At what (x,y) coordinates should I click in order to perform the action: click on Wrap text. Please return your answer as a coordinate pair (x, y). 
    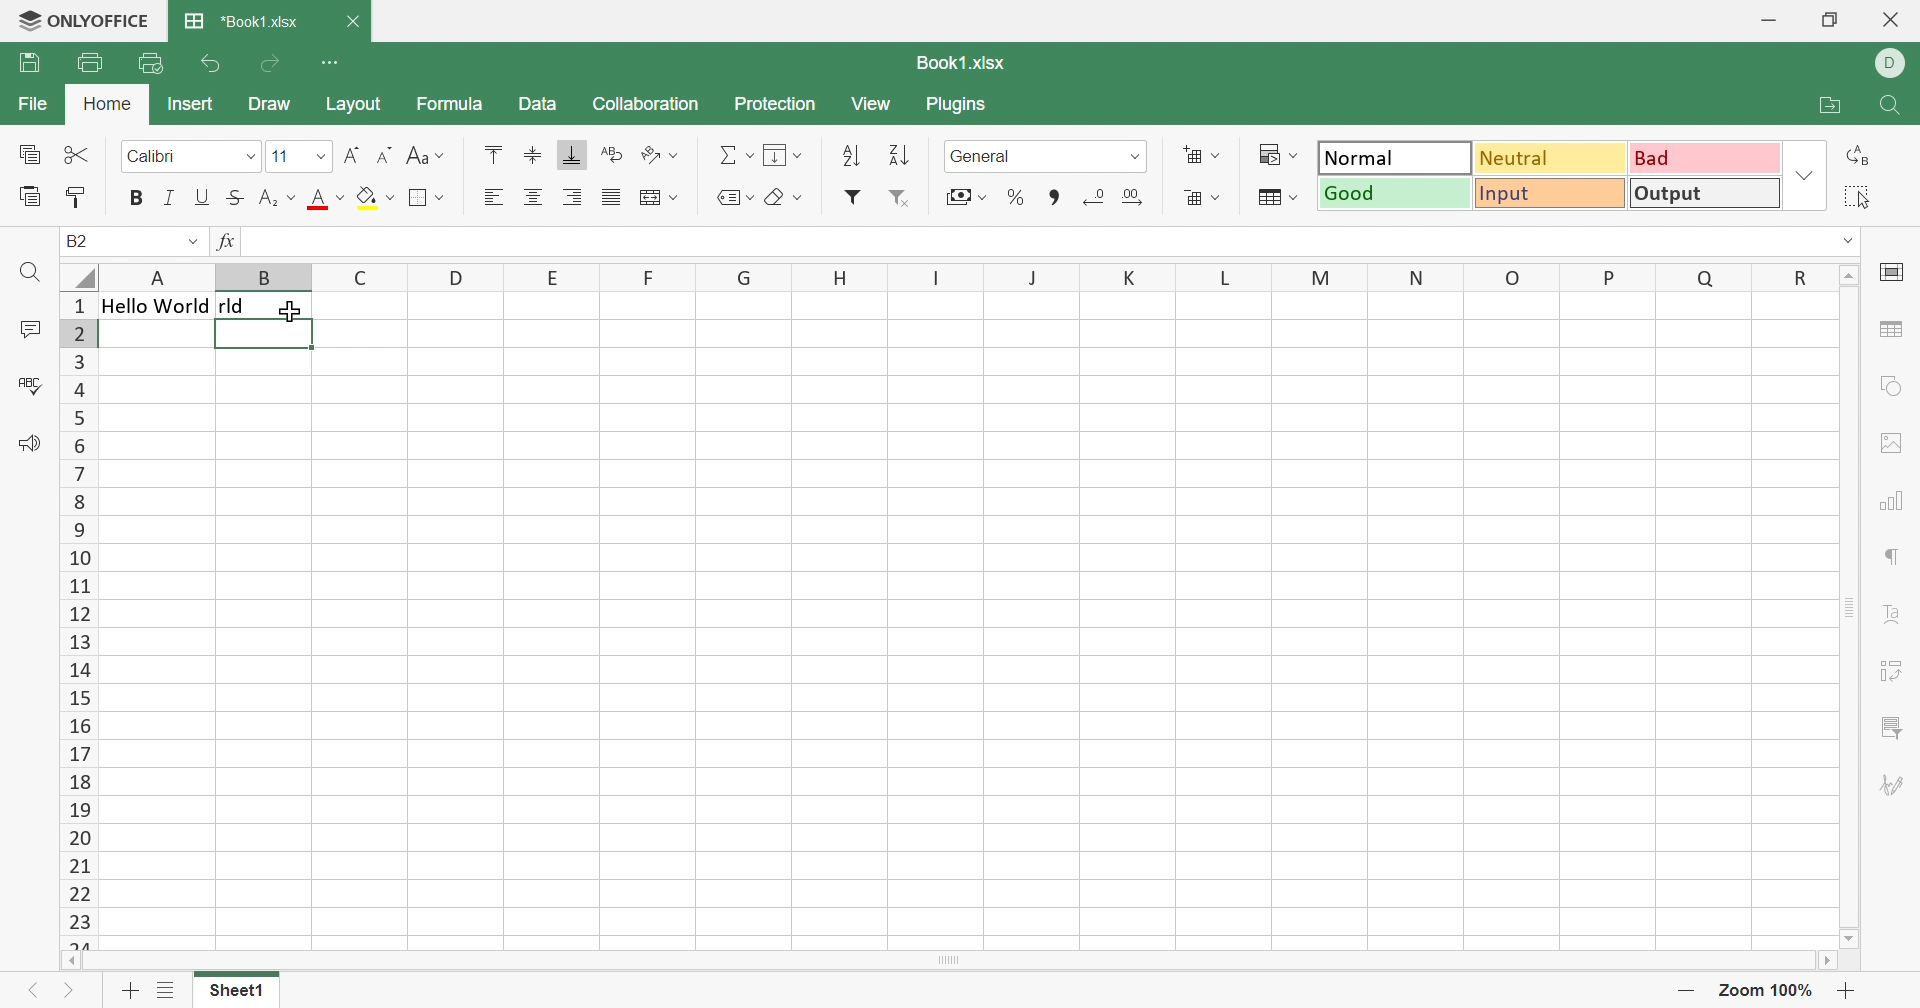
    Looking at the image, I should click on (610, 156).